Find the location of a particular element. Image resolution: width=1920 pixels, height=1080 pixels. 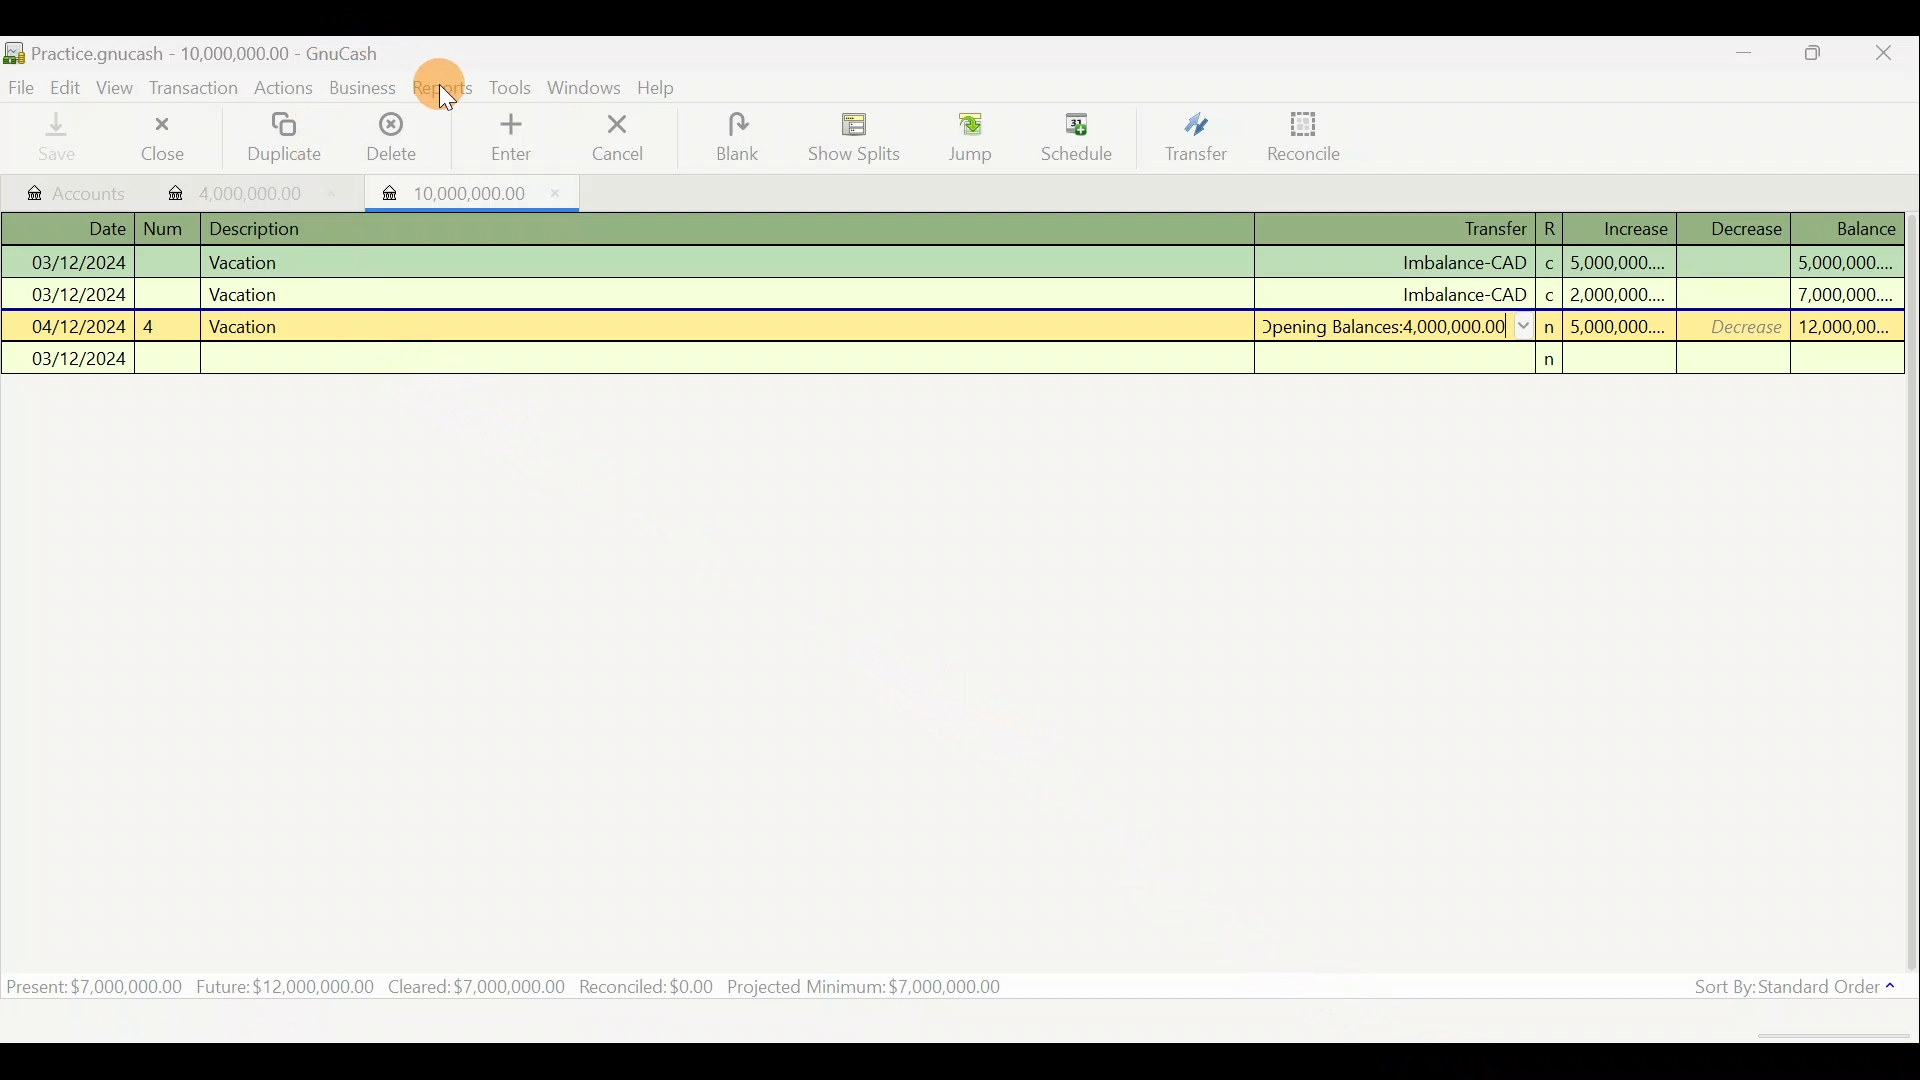

Accounts is located at coordinates (77, 194).